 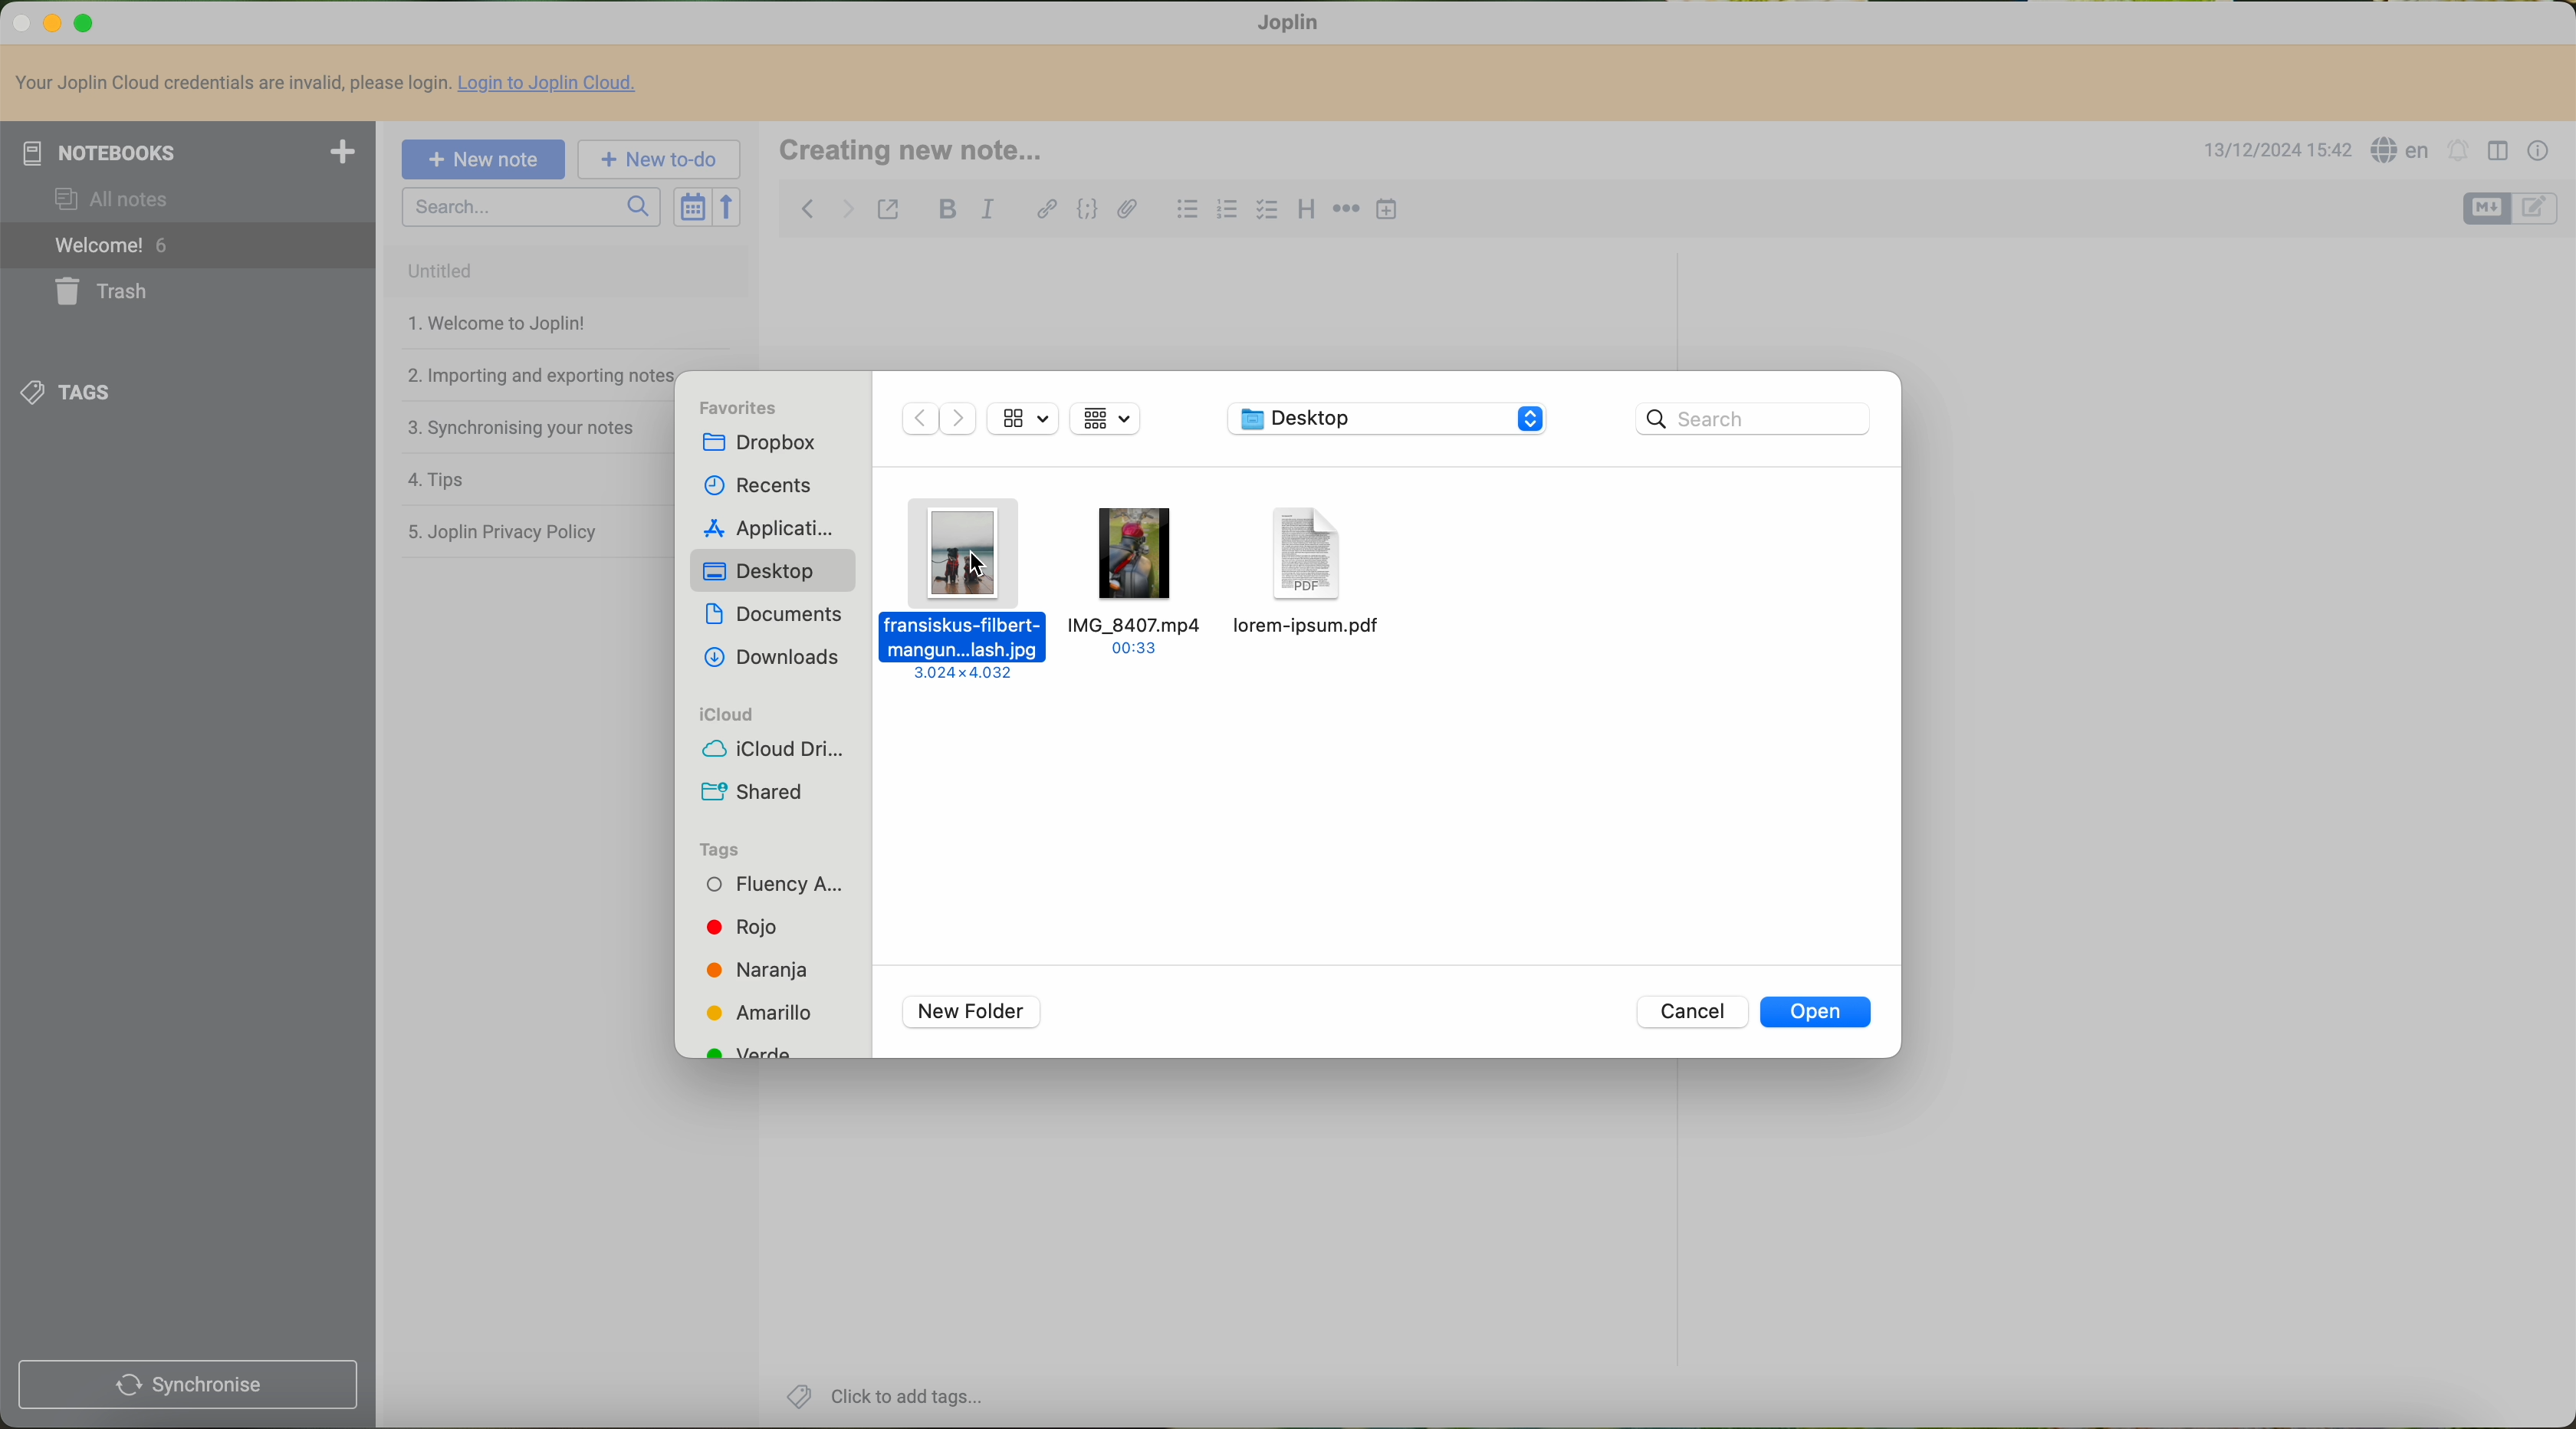 What do you see at coordinates (766, 572) in the screenshot?
I see `desktop` at bounding box center [766, 572].